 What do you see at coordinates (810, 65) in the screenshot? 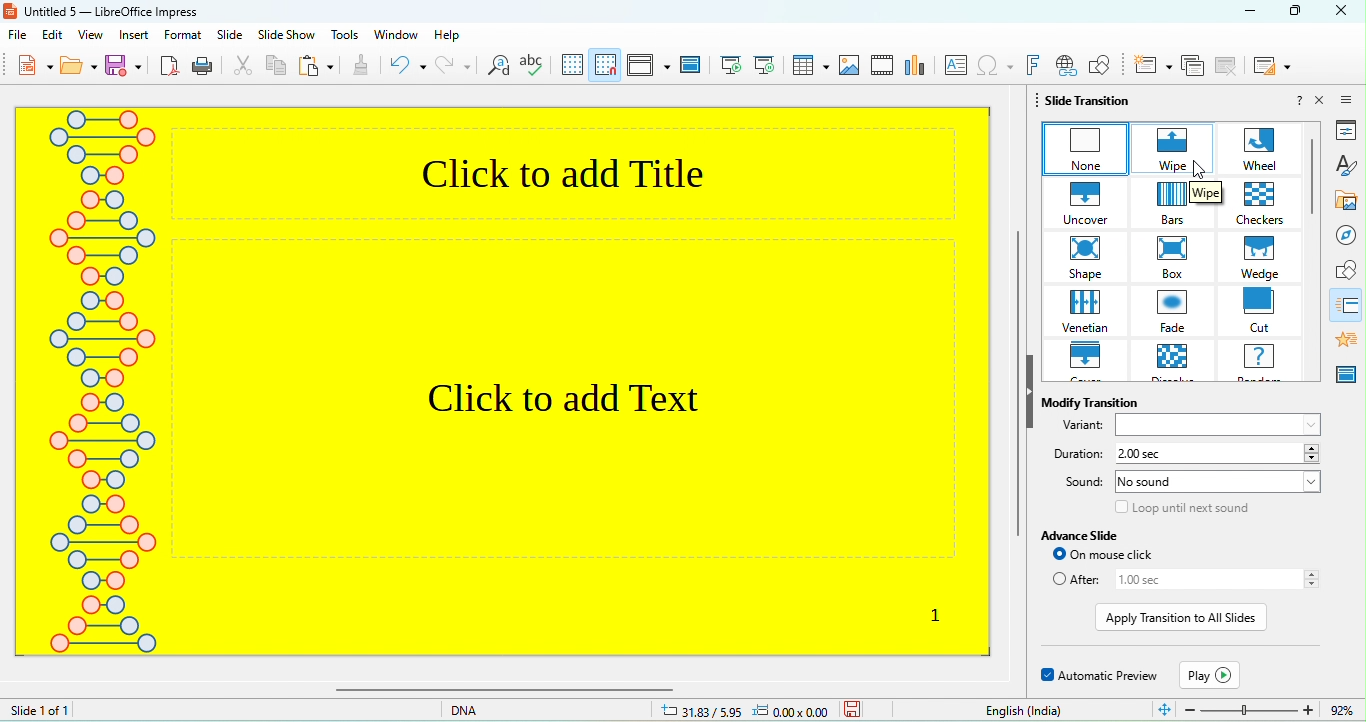
I see `table` at bounding box center [810, 65].